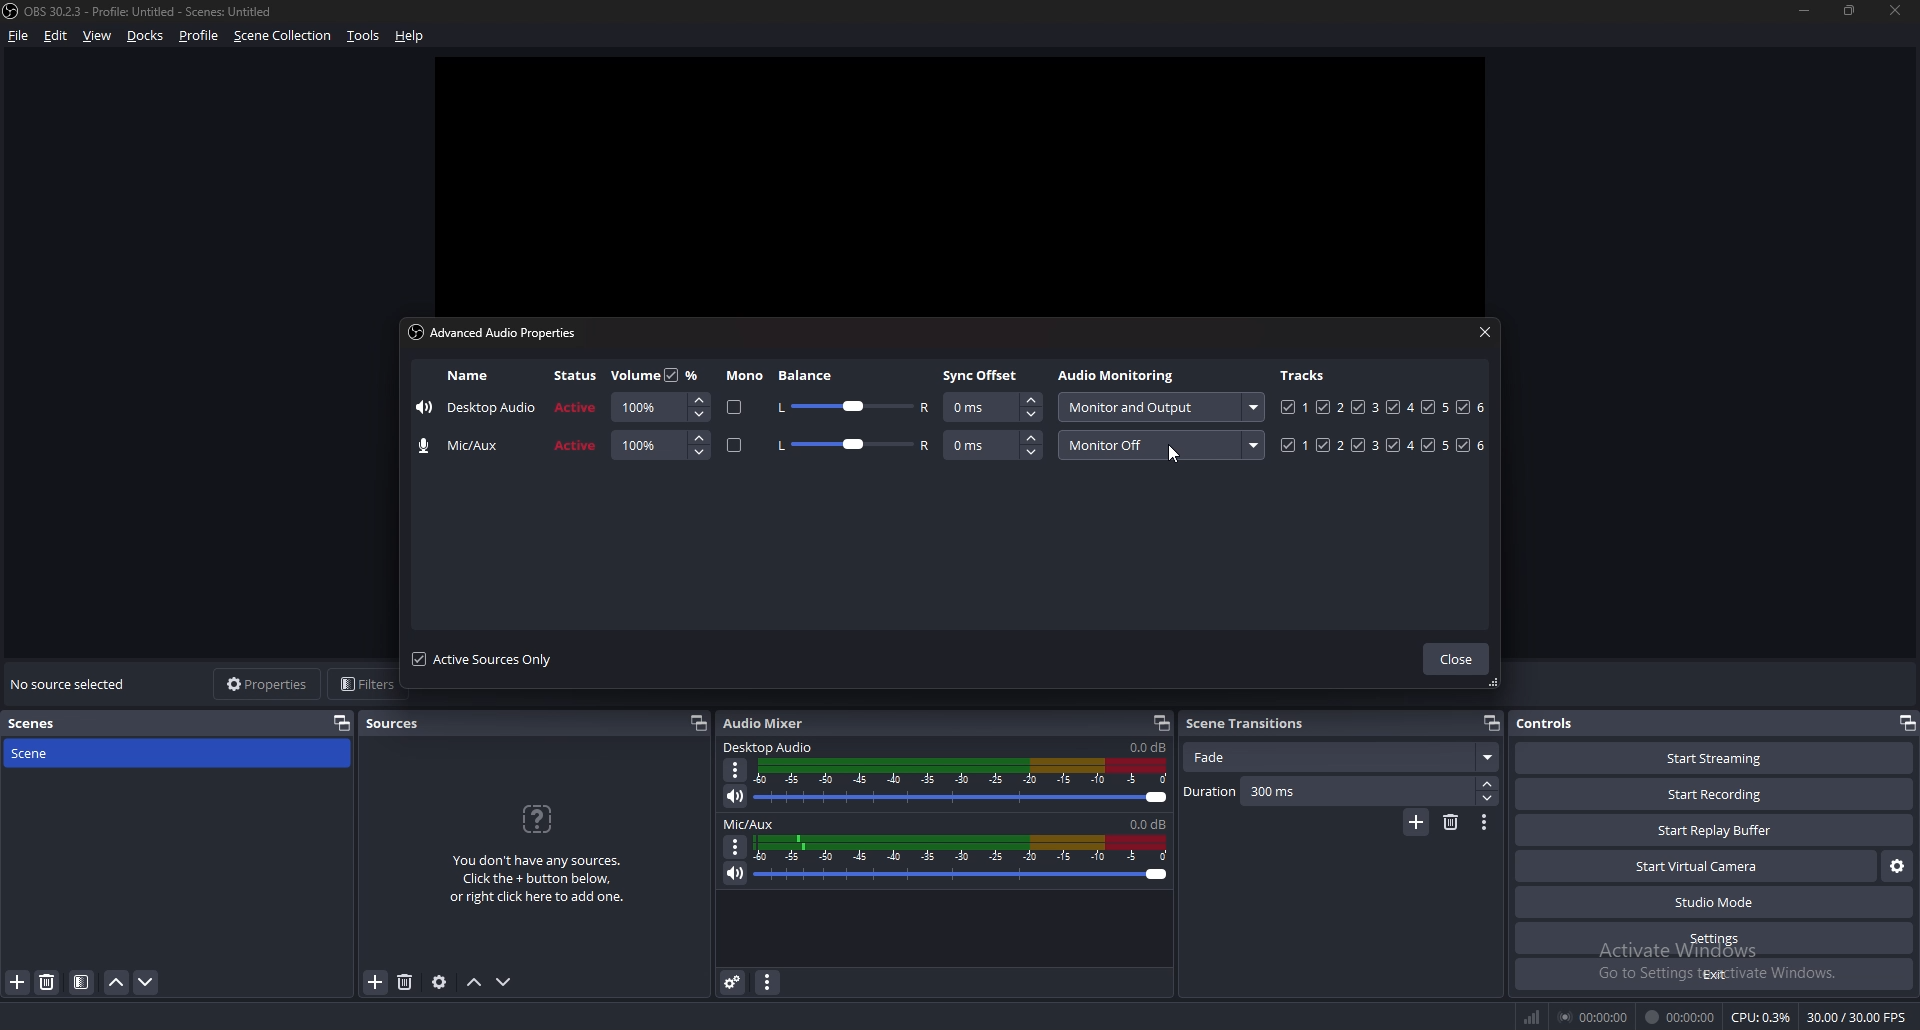 Image resolution: width=1920 pixels, height=1030 pixels. I want to click on question icon, so click(537, 819).